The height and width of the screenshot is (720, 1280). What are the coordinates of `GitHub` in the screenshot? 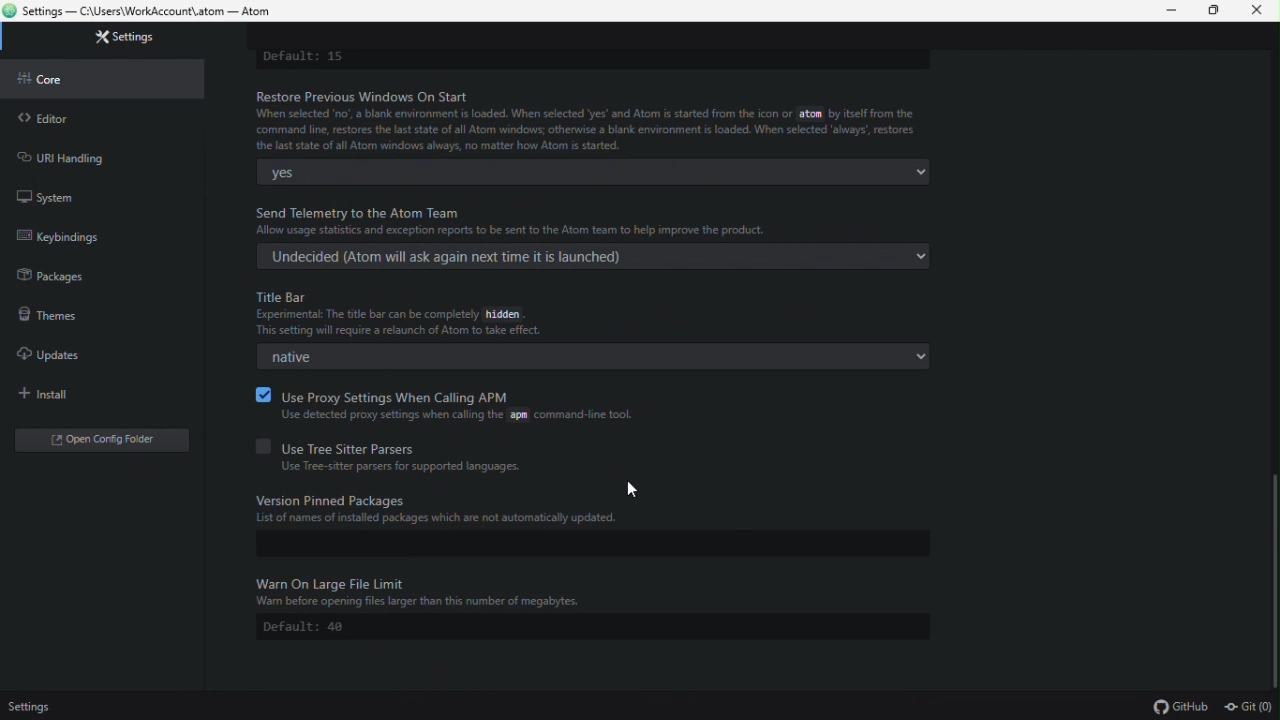 It's located at (1181, 708).